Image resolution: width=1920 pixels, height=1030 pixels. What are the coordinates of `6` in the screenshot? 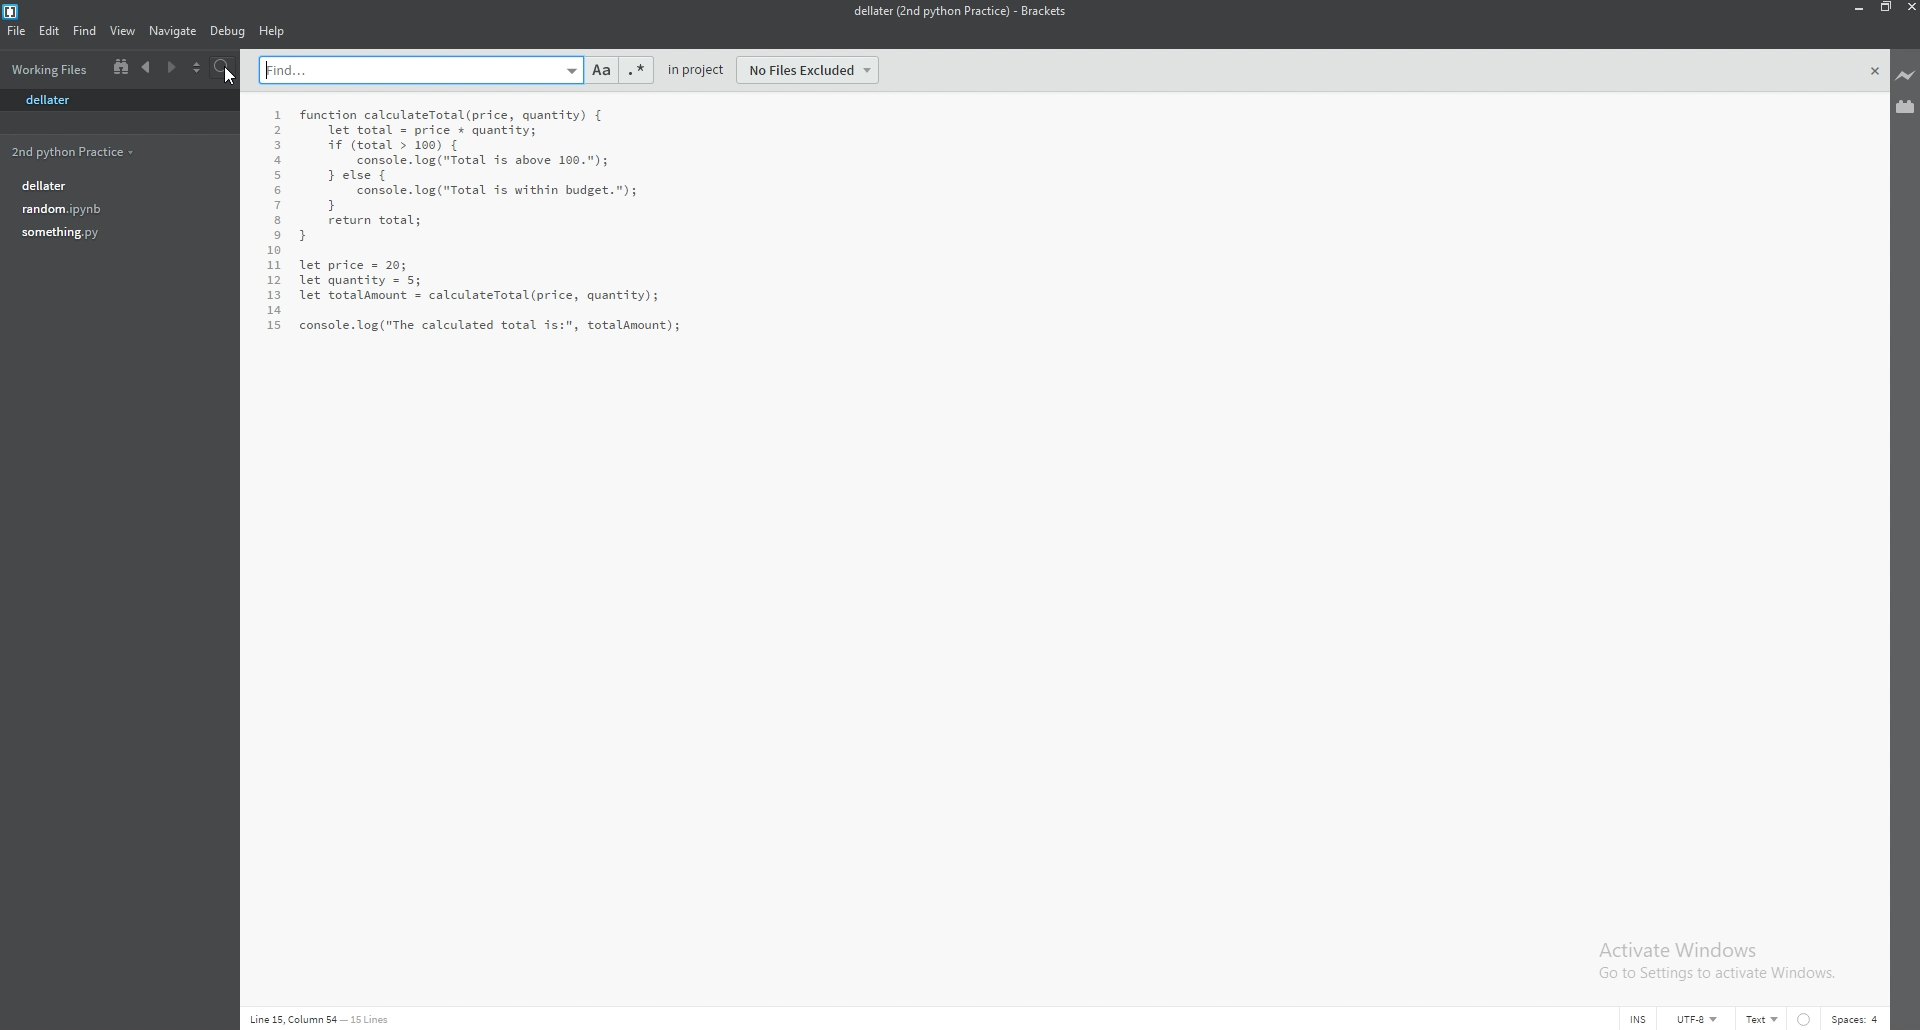 It's located at (276, 192).